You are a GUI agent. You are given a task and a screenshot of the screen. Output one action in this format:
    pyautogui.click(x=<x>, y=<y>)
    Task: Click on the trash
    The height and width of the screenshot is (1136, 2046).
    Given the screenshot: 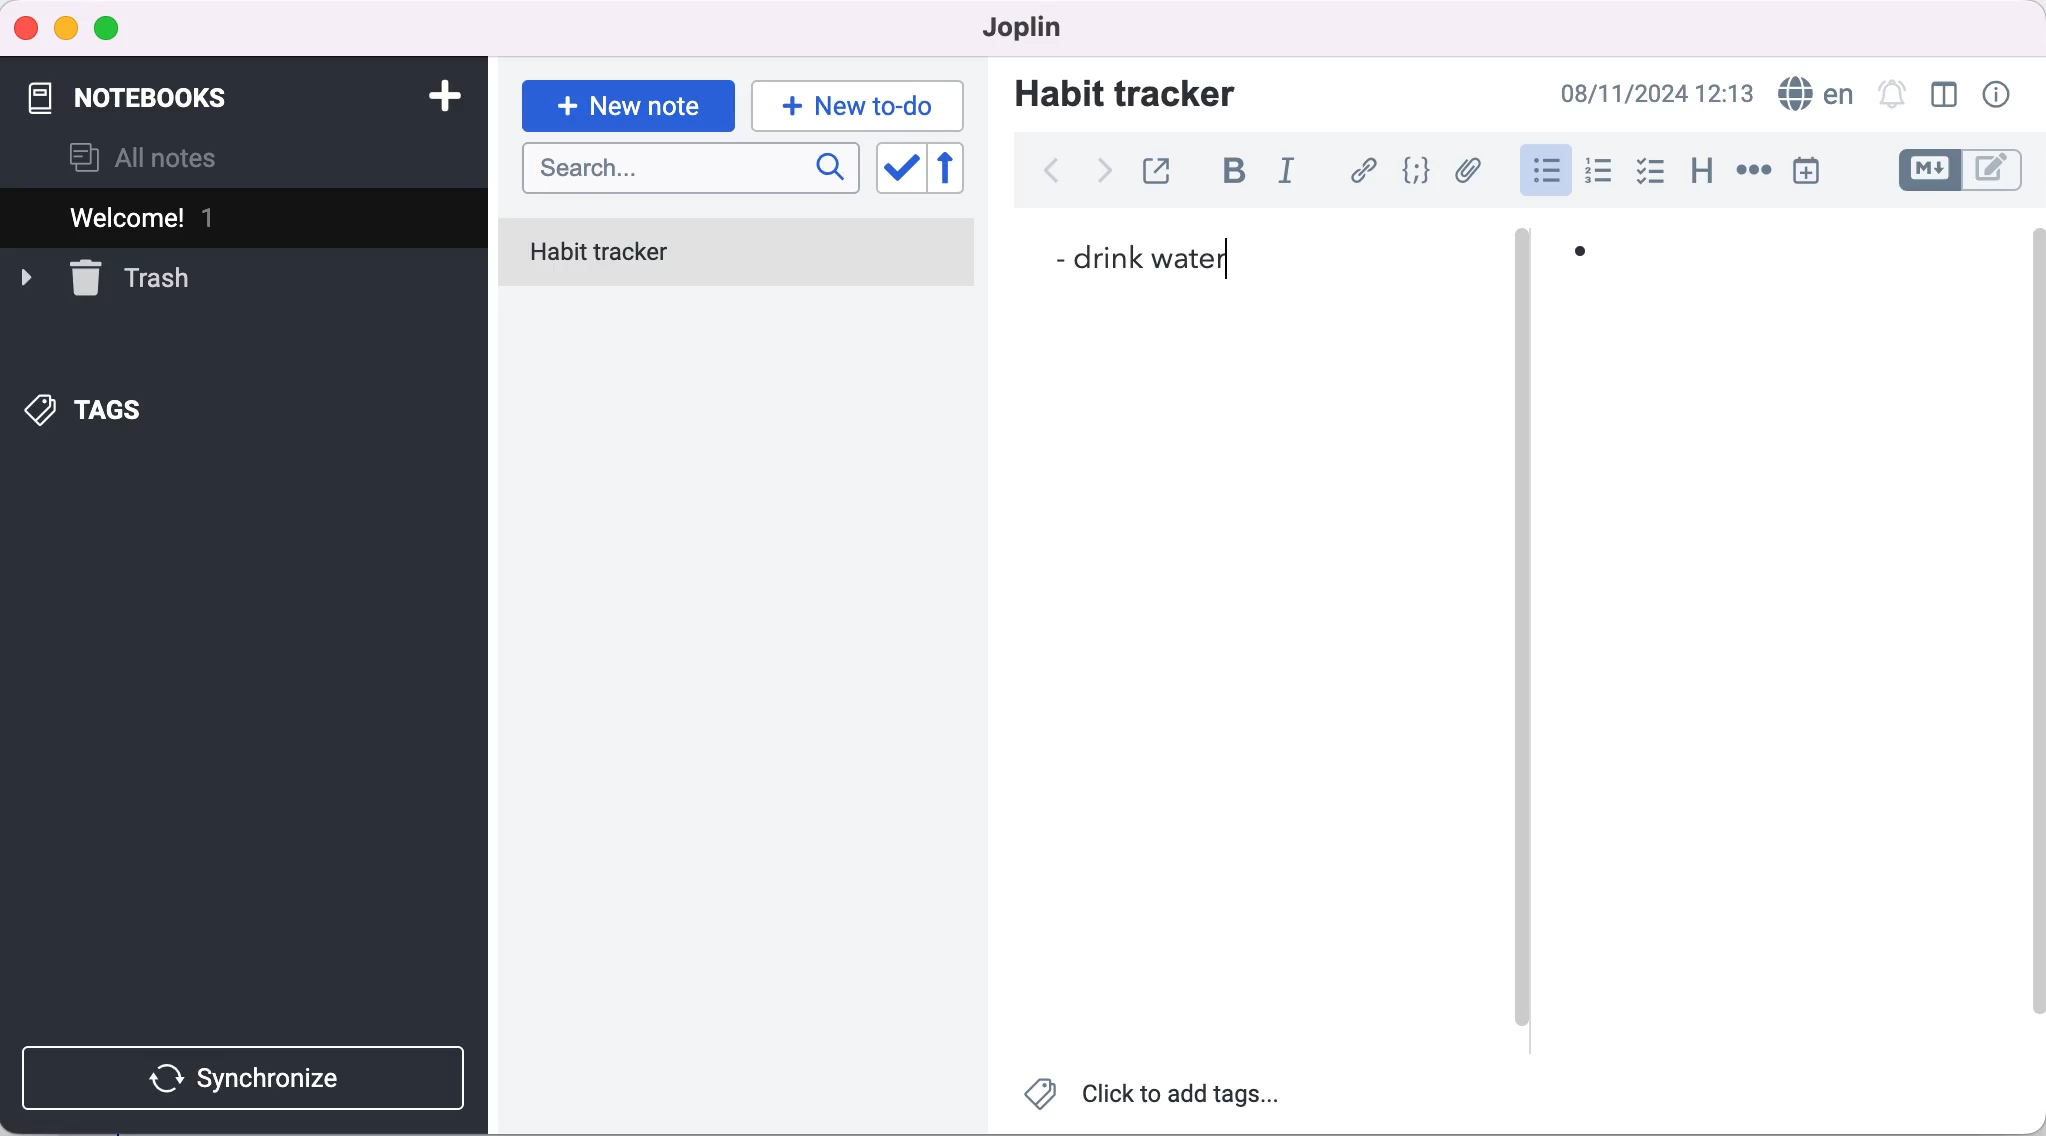 What is the action you would take?
    pyautogui.click(x=105, y=276)
    